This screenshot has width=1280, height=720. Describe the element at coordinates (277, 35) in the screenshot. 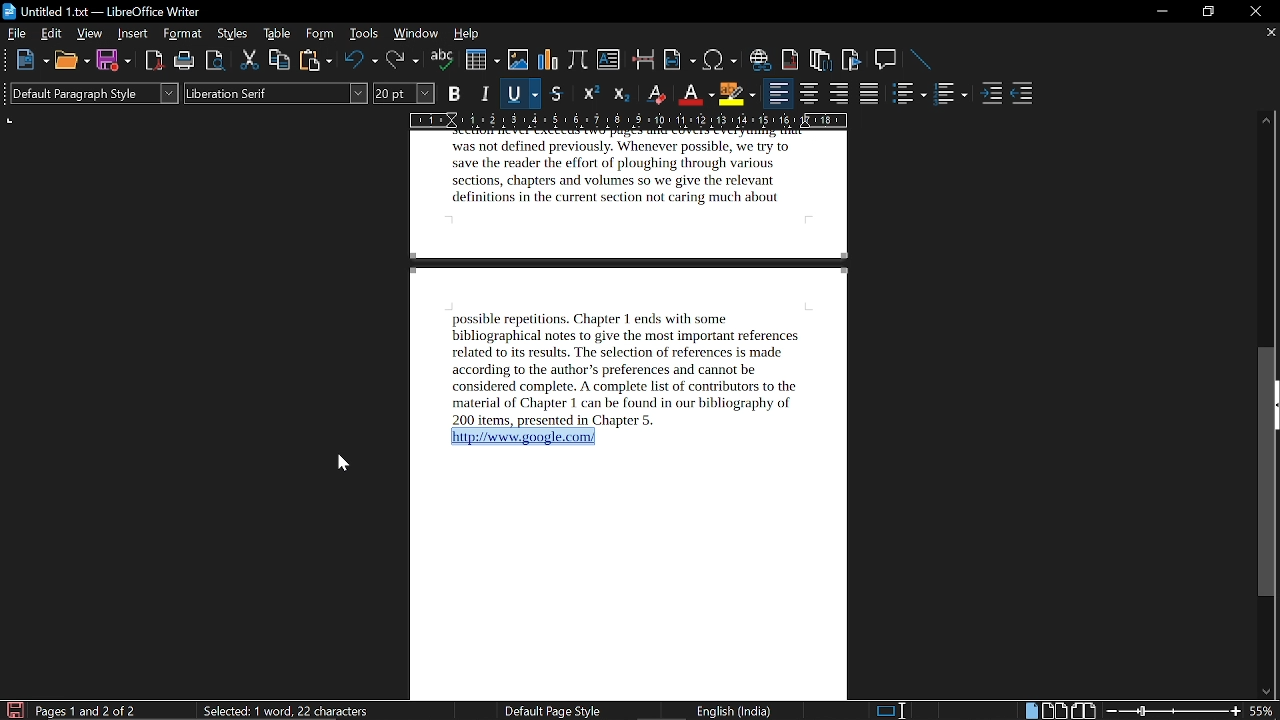

I see `table` at that location.